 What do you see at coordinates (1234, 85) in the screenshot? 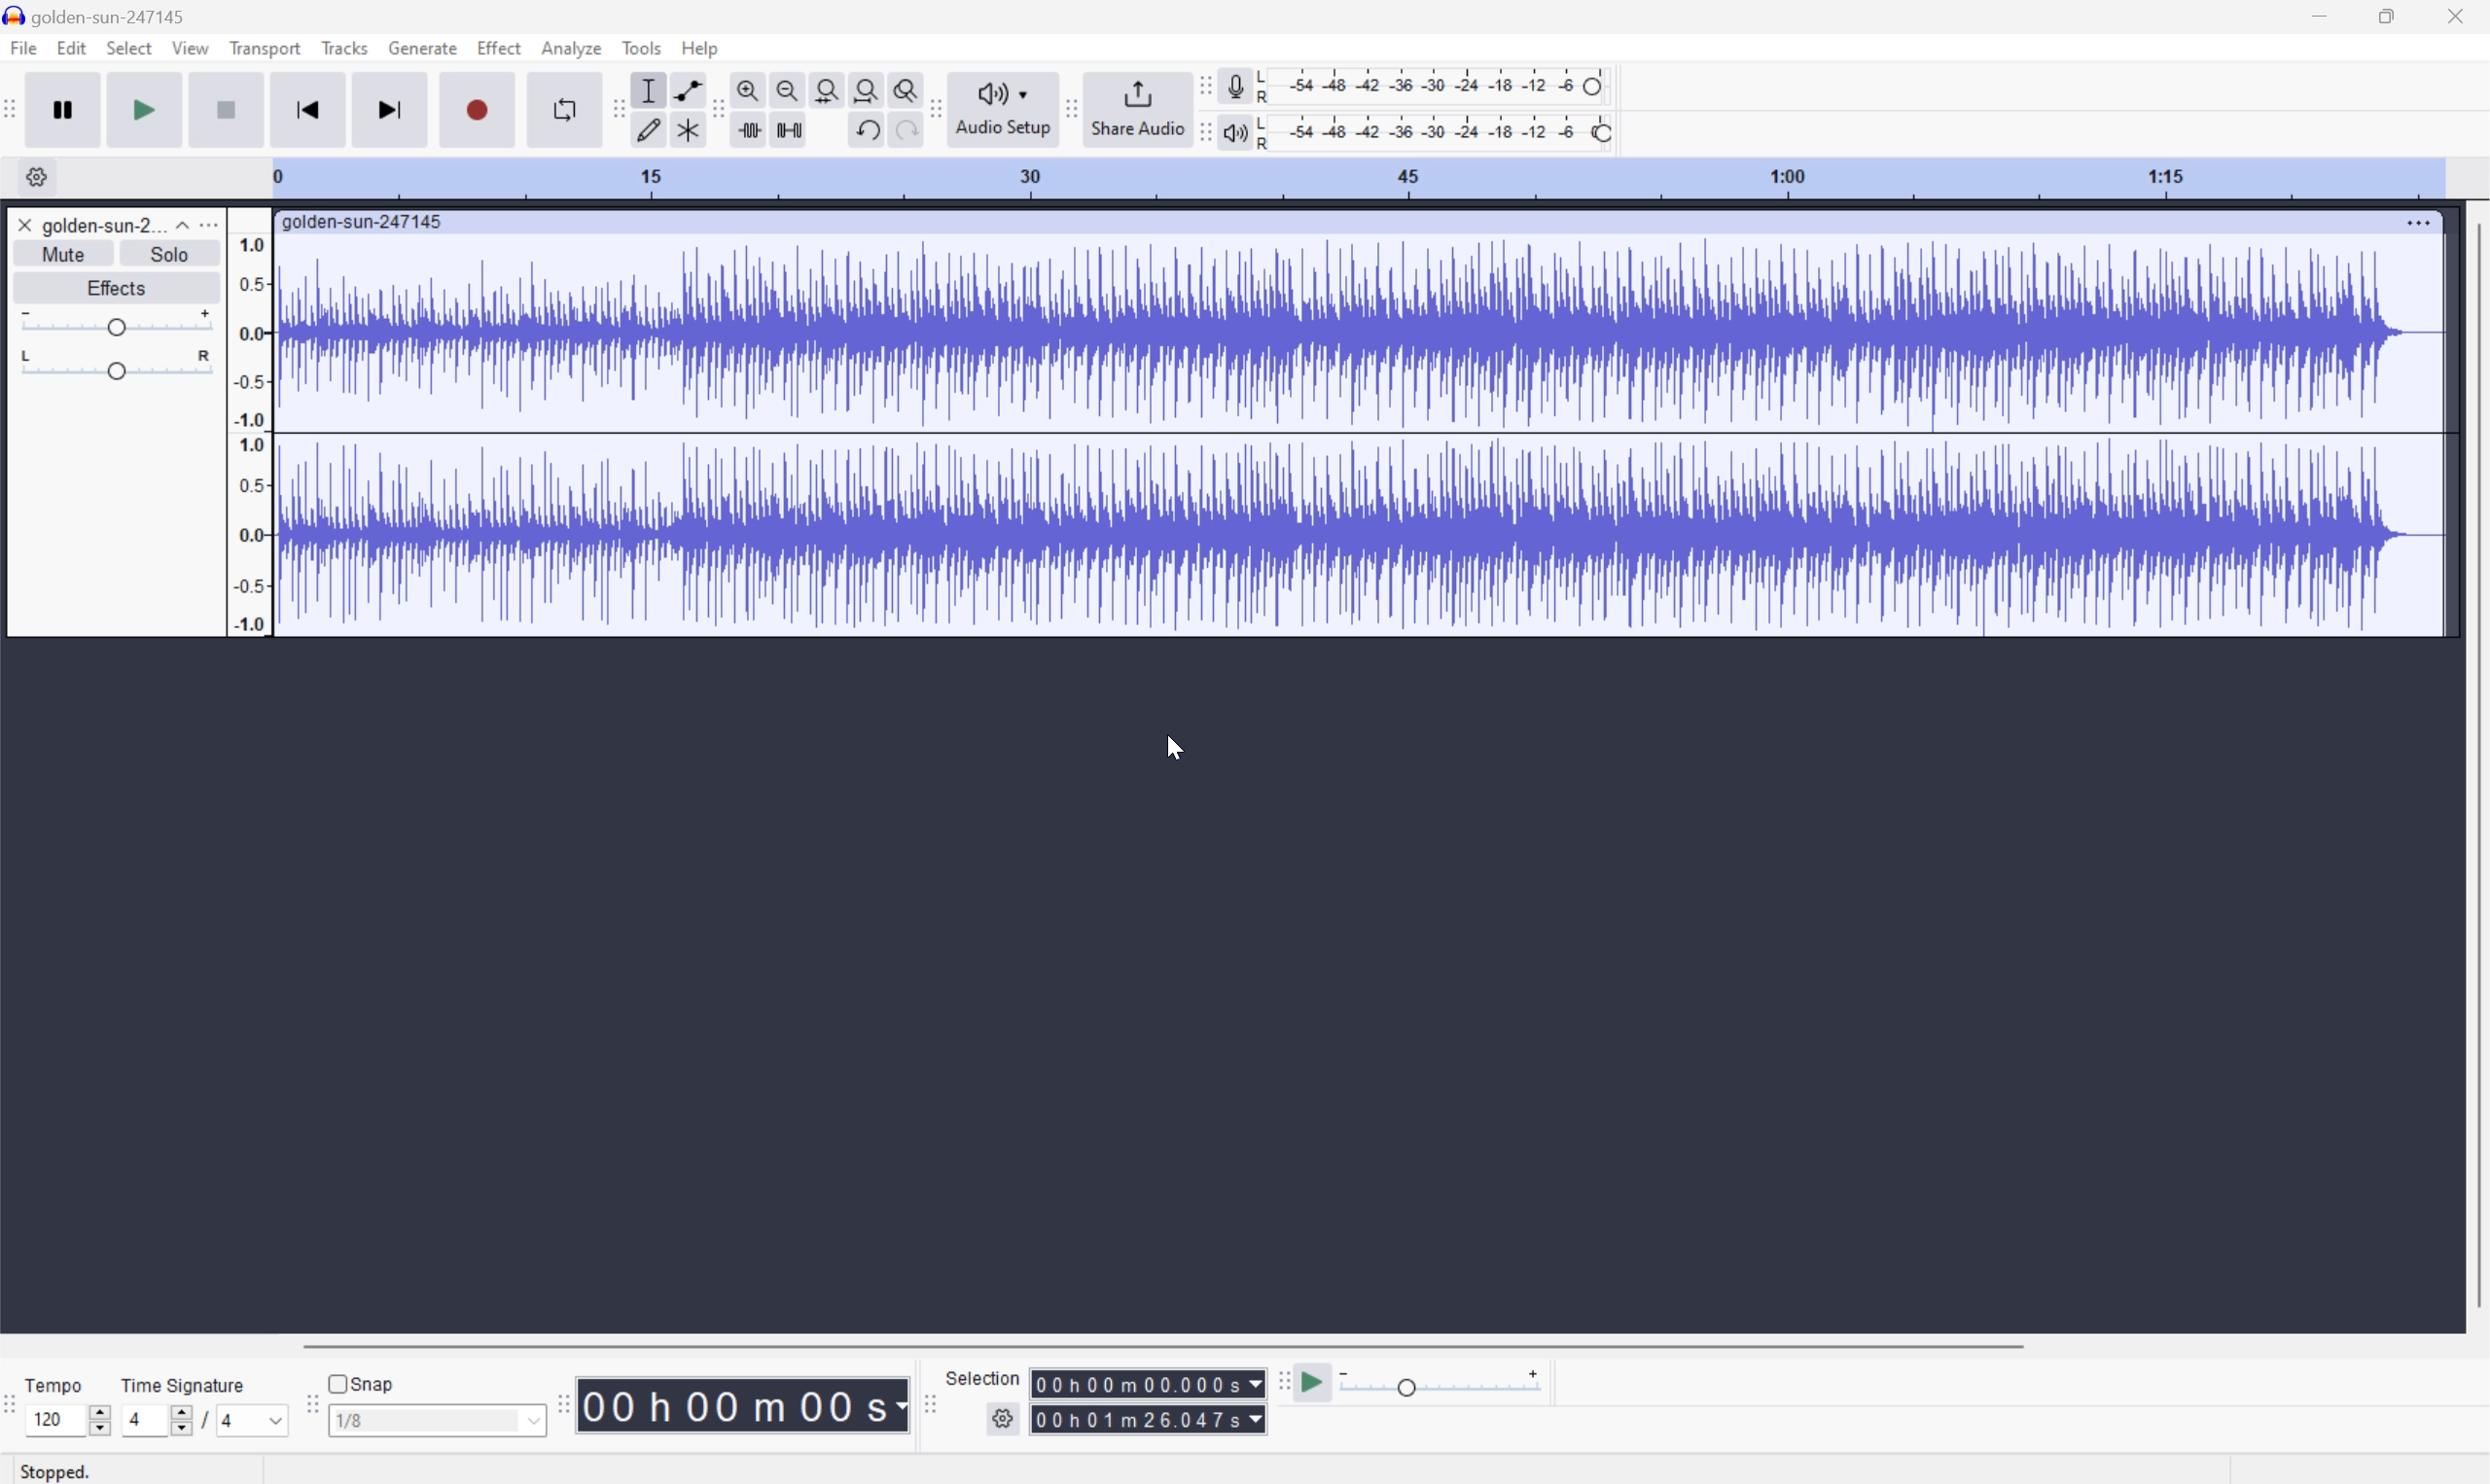
I see `Record meter` at bounding box center [1234, 85].